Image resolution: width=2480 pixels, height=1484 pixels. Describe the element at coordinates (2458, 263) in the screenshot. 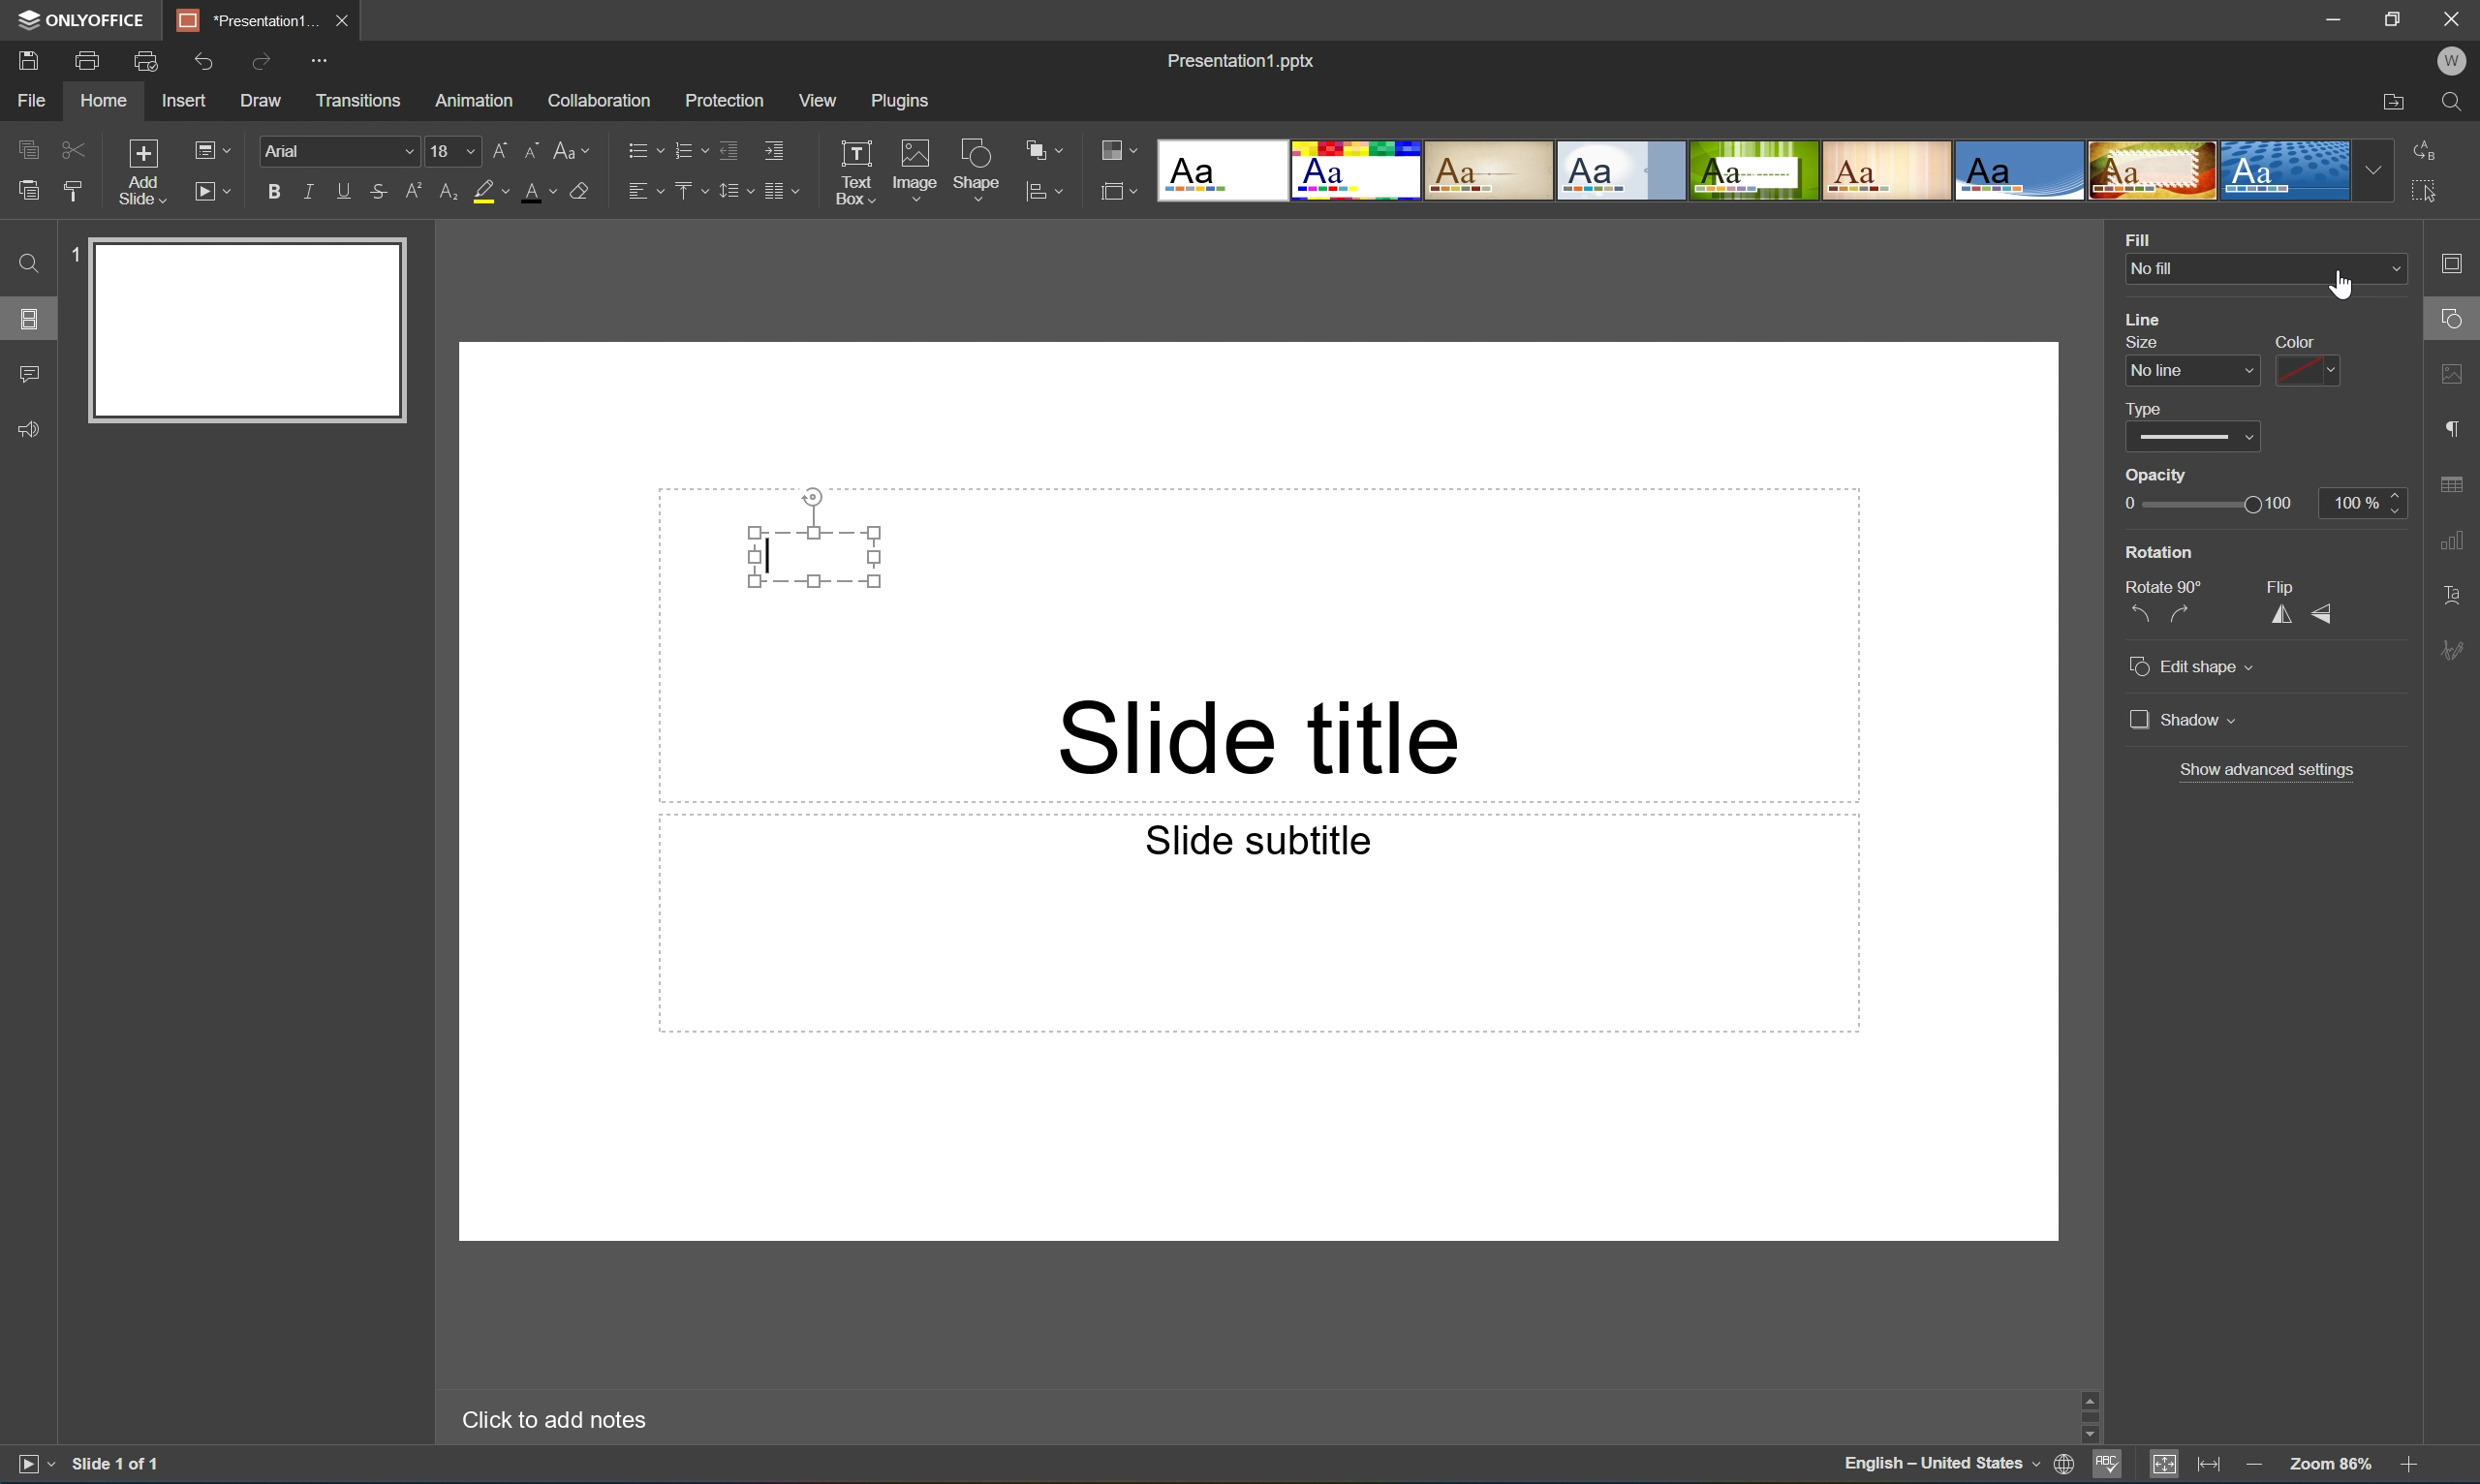

I see `Slide settings` at that location.